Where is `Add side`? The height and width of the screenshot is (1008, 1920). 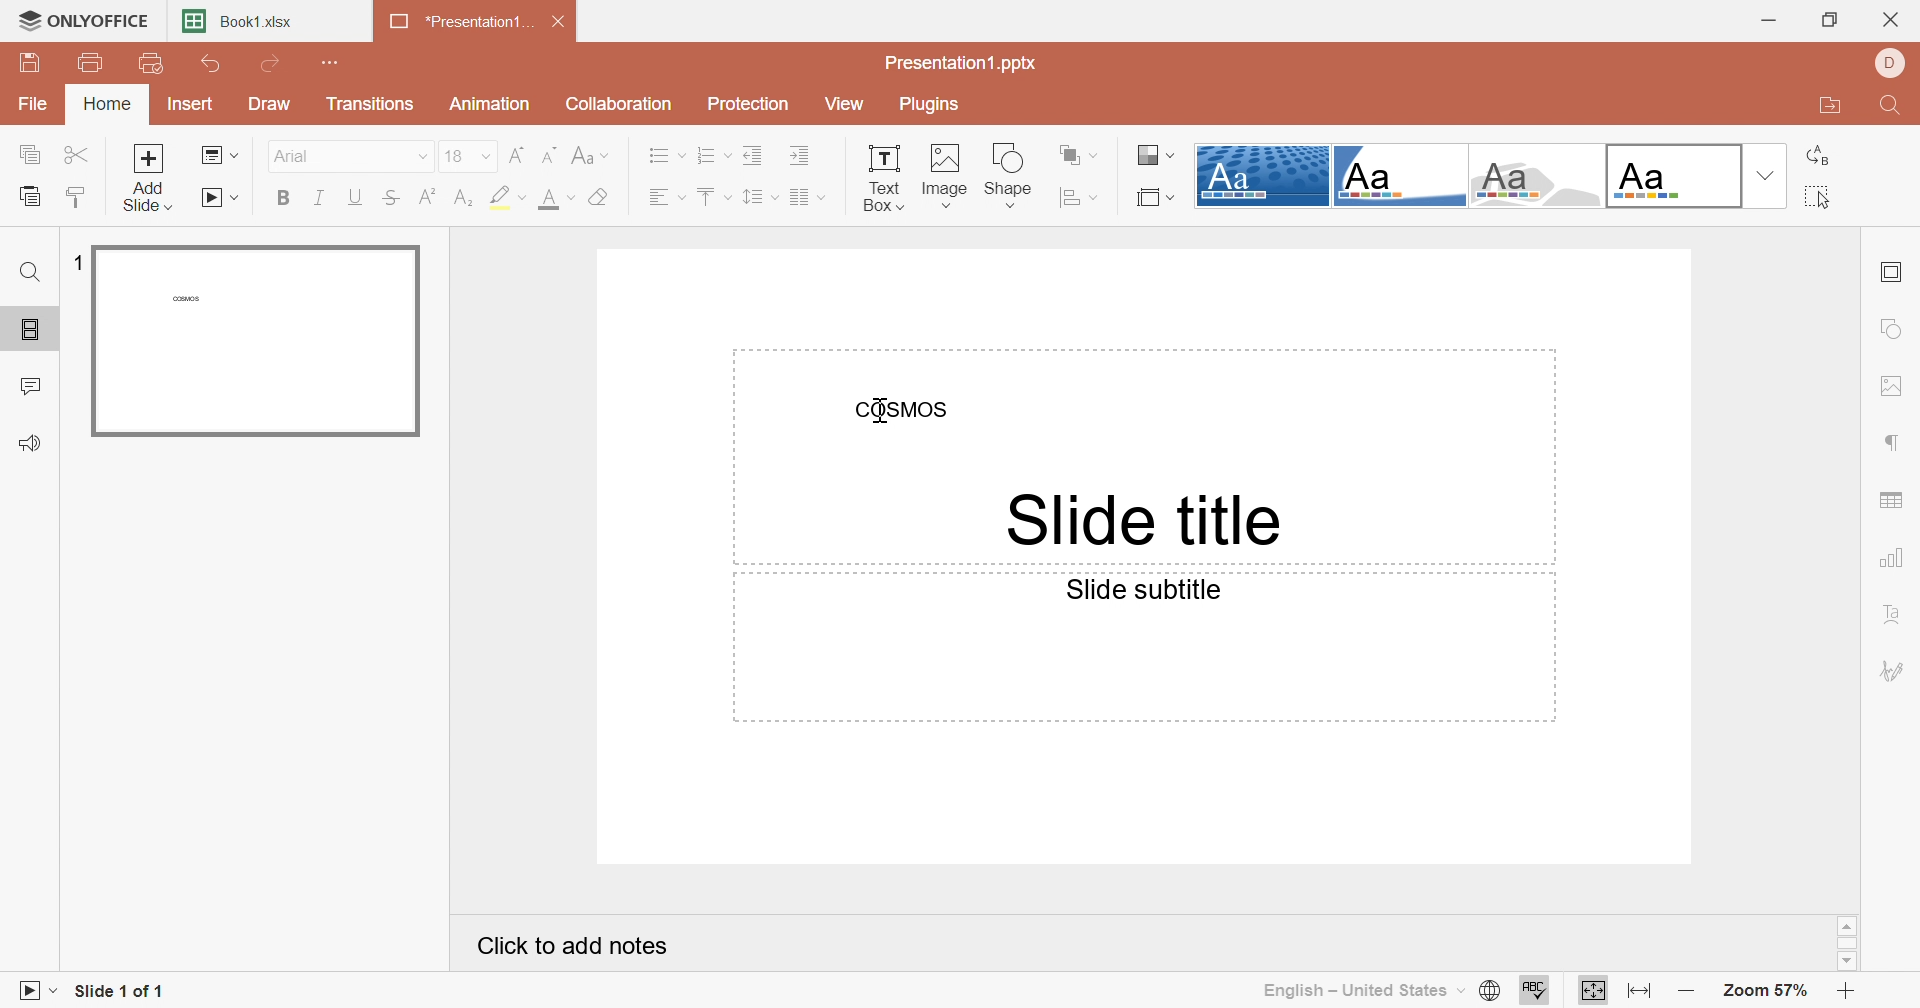 Add side is located at coordinates (153, 181).